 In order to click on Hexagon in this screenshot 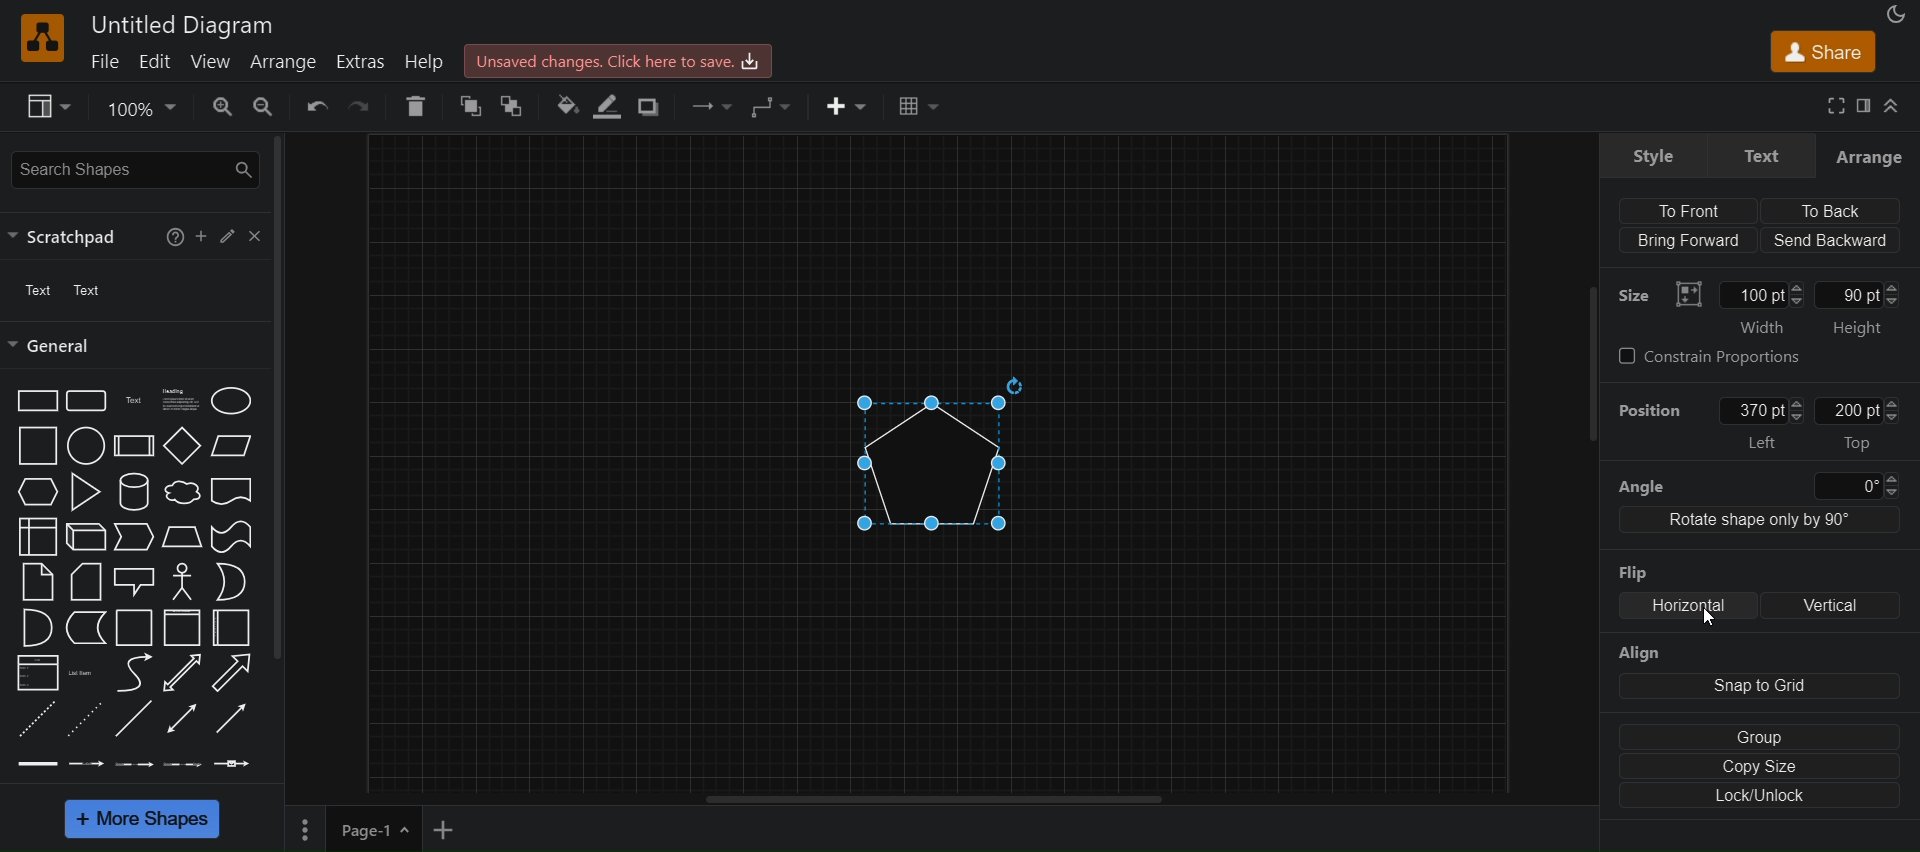, I will do `click(38, 492)`.